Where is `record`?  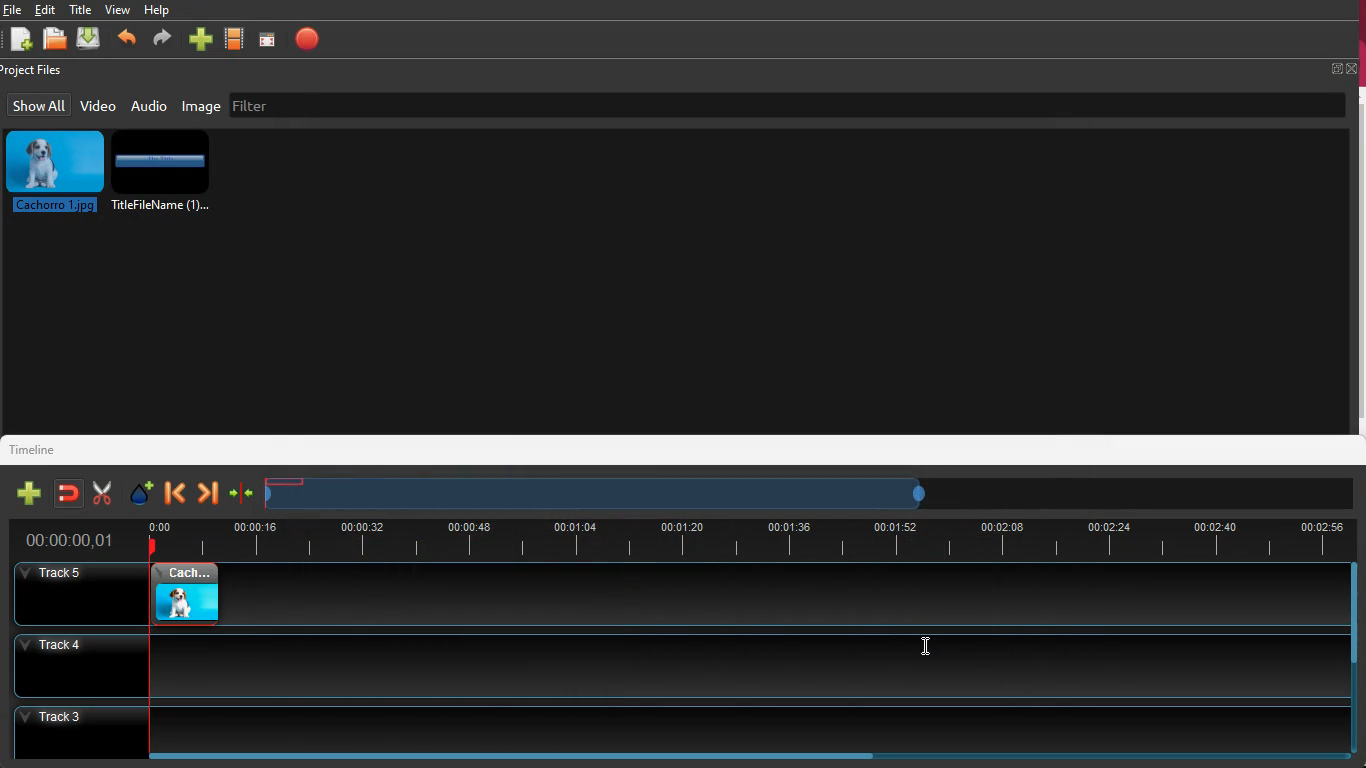
record is located at coordinates (308, 39).